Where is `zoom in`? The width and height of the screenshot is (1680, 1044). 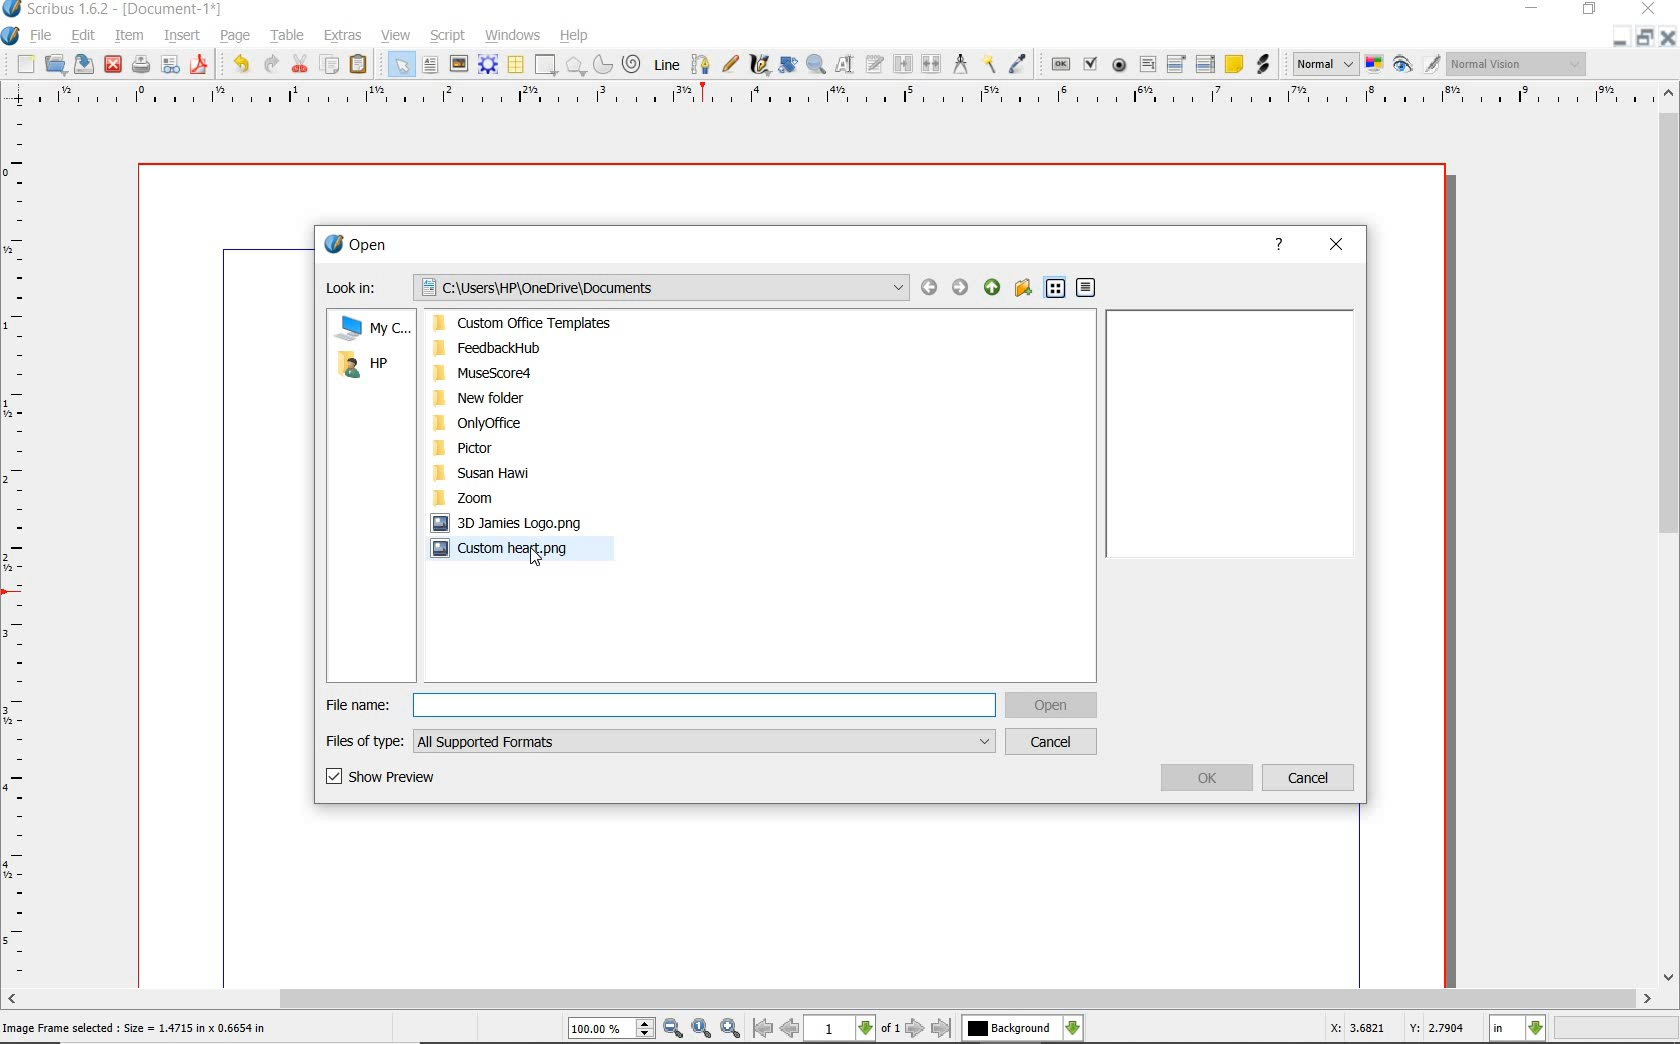
zoom in is located at coordinates (731, 1029).